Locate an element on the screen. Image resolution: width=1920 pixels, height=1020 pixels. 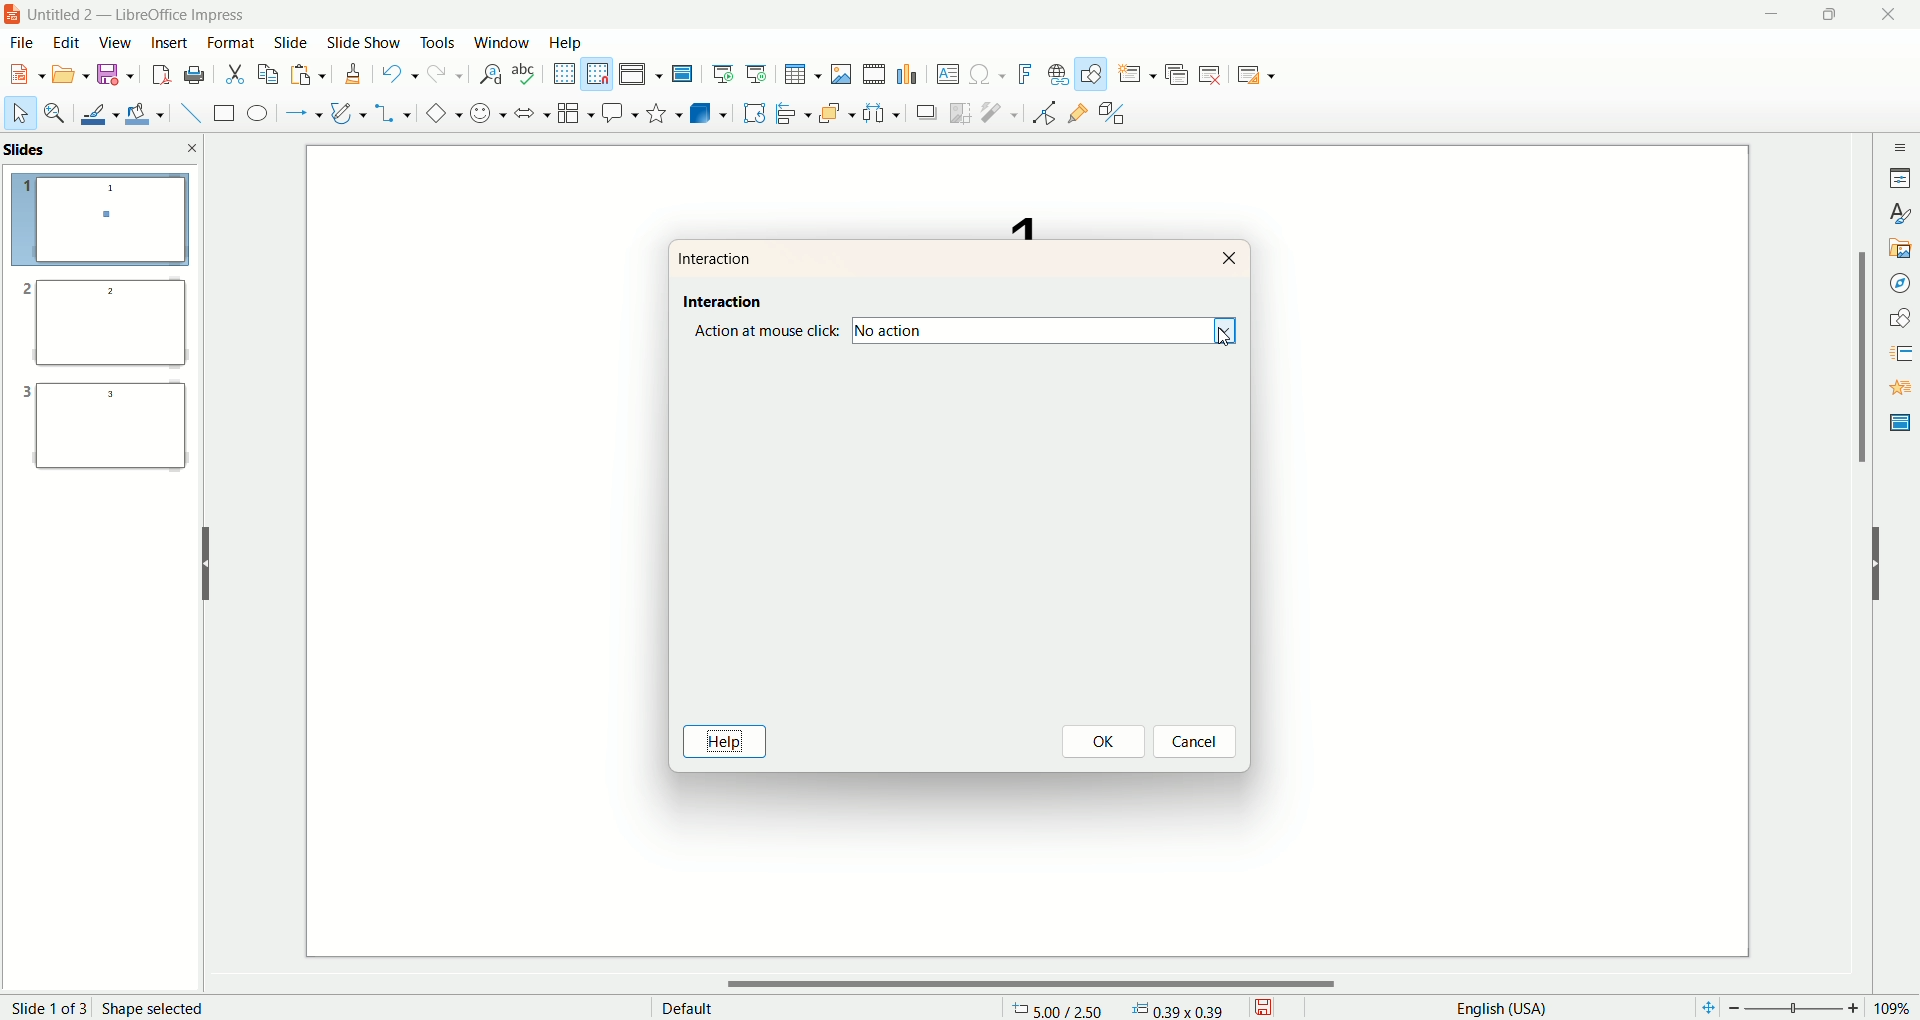
fontwork text is located at coordinates (1022, 72).